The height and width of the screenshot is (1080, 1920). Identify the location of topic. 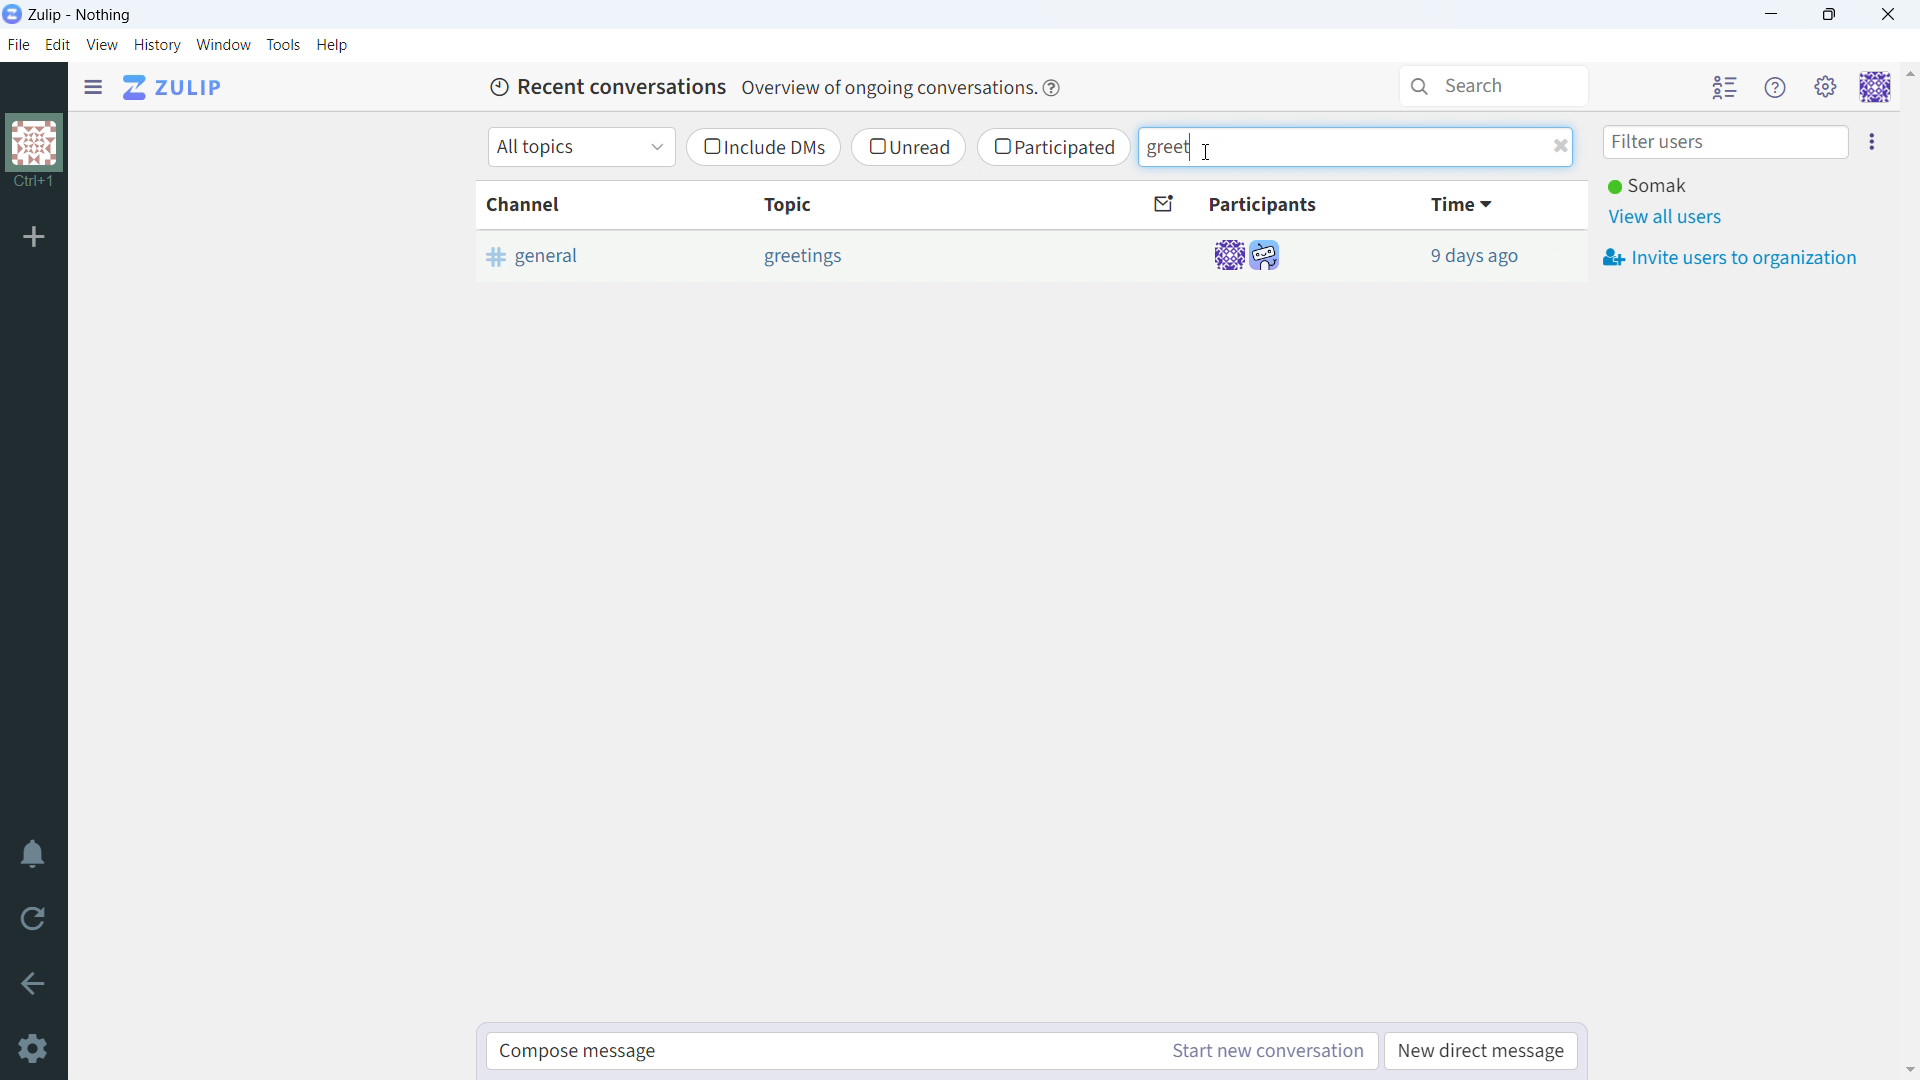
(911, 204).